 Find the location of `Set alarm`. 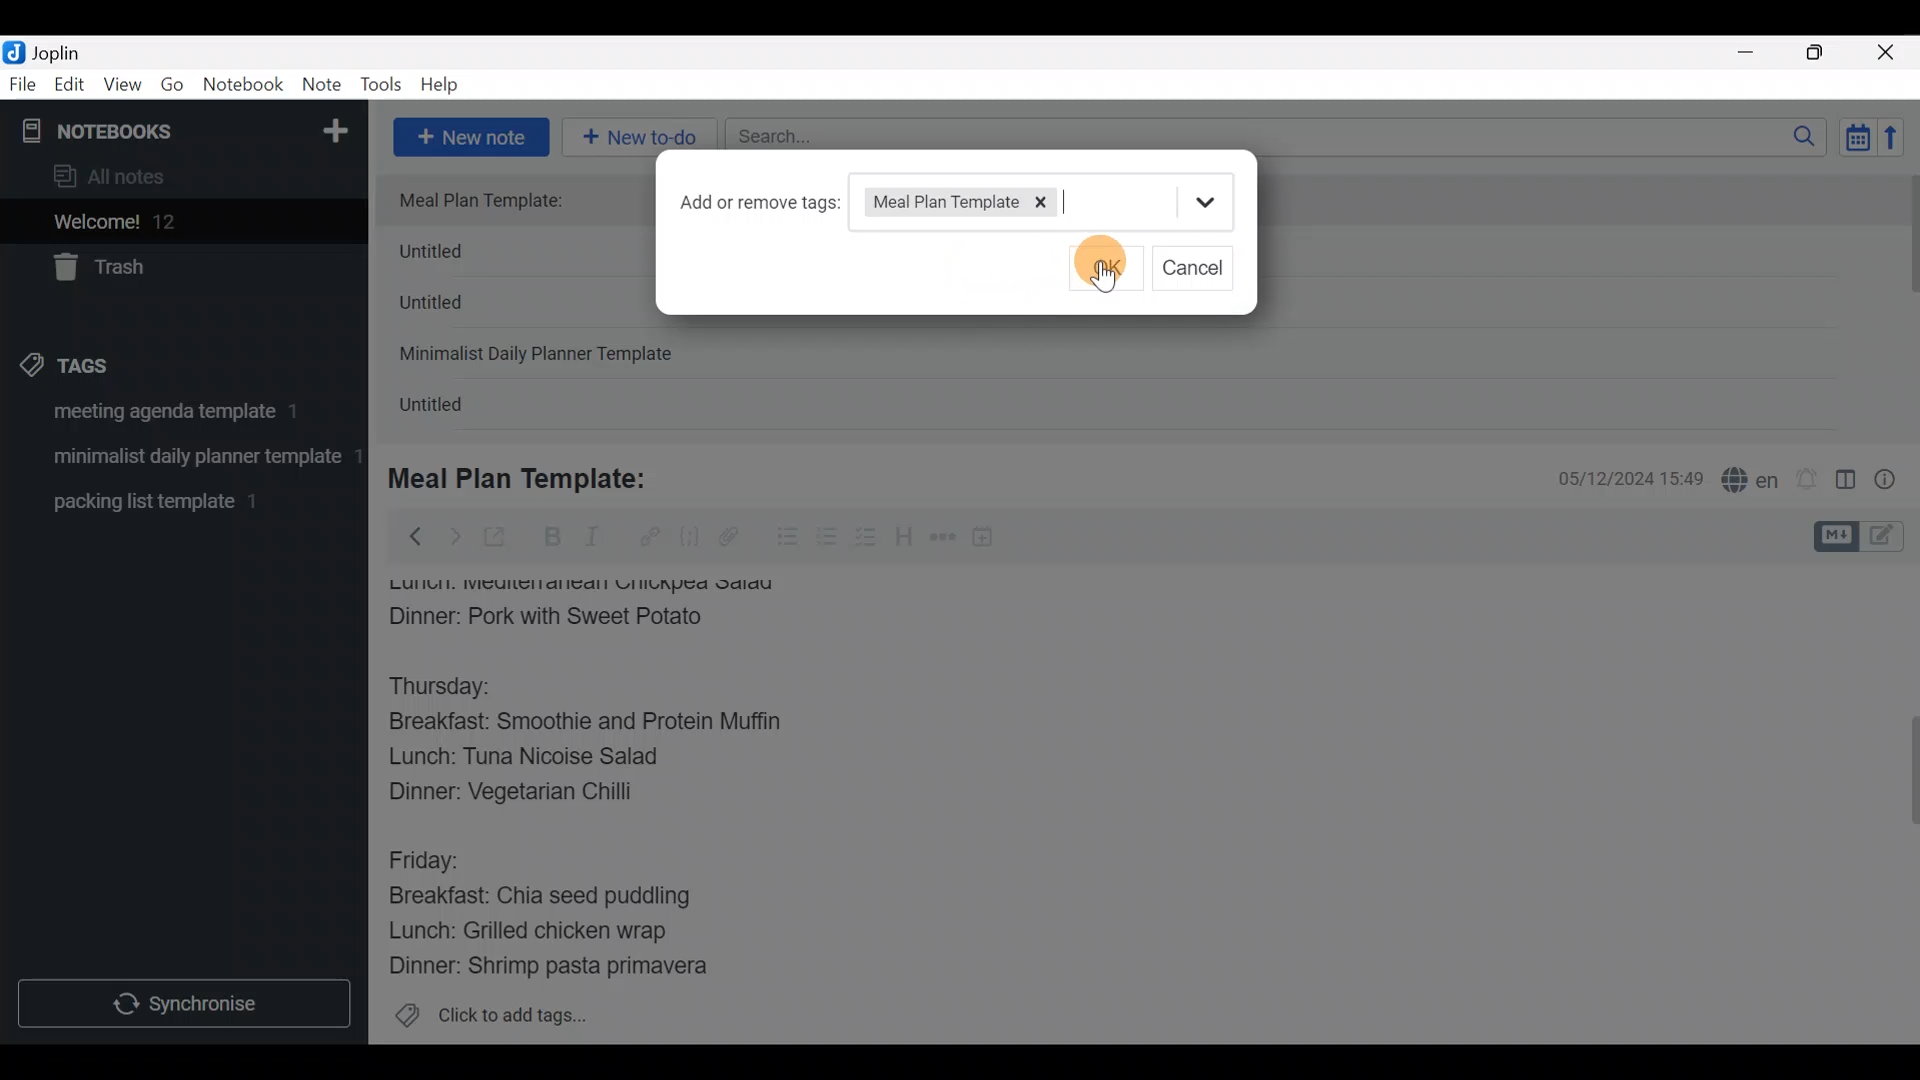

Set alarm is located at coordinates (1808, 481).